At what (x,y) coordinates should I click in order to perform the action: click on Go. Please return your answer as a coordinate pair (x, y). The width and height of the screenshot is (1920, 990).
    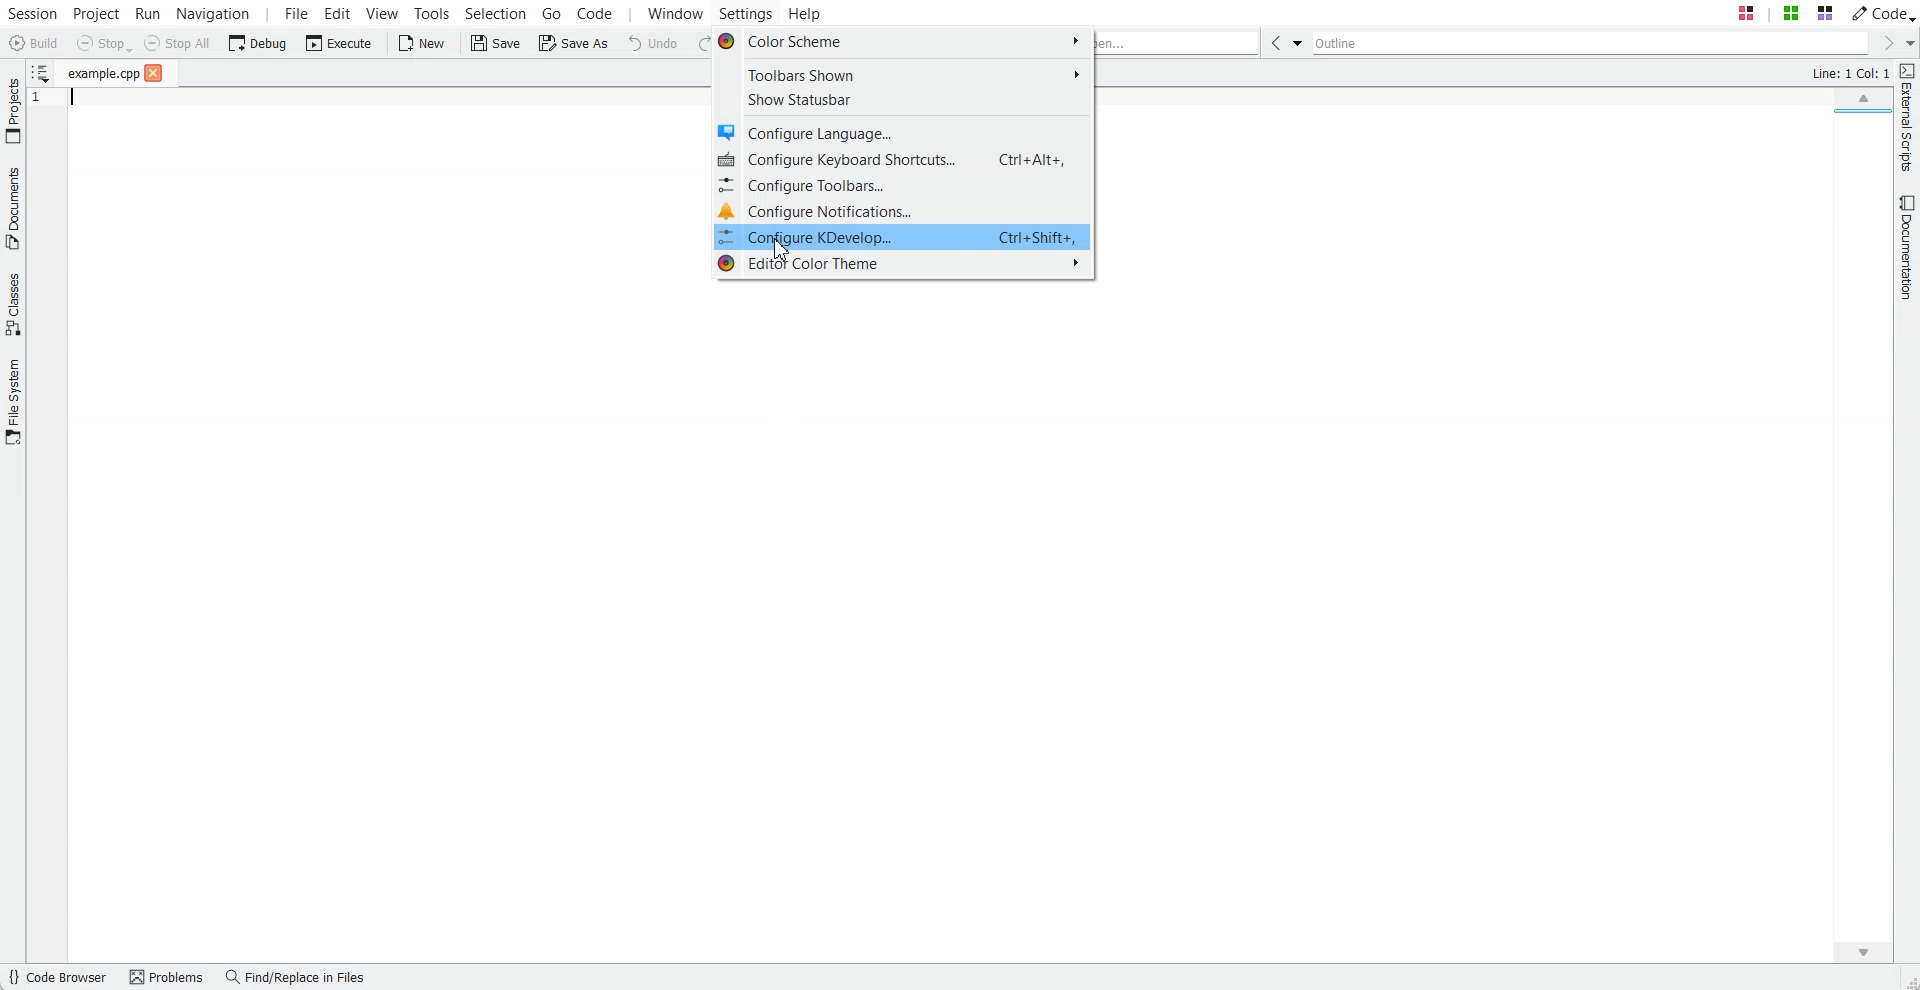
    Looking at the image, I should click on (552, 12).